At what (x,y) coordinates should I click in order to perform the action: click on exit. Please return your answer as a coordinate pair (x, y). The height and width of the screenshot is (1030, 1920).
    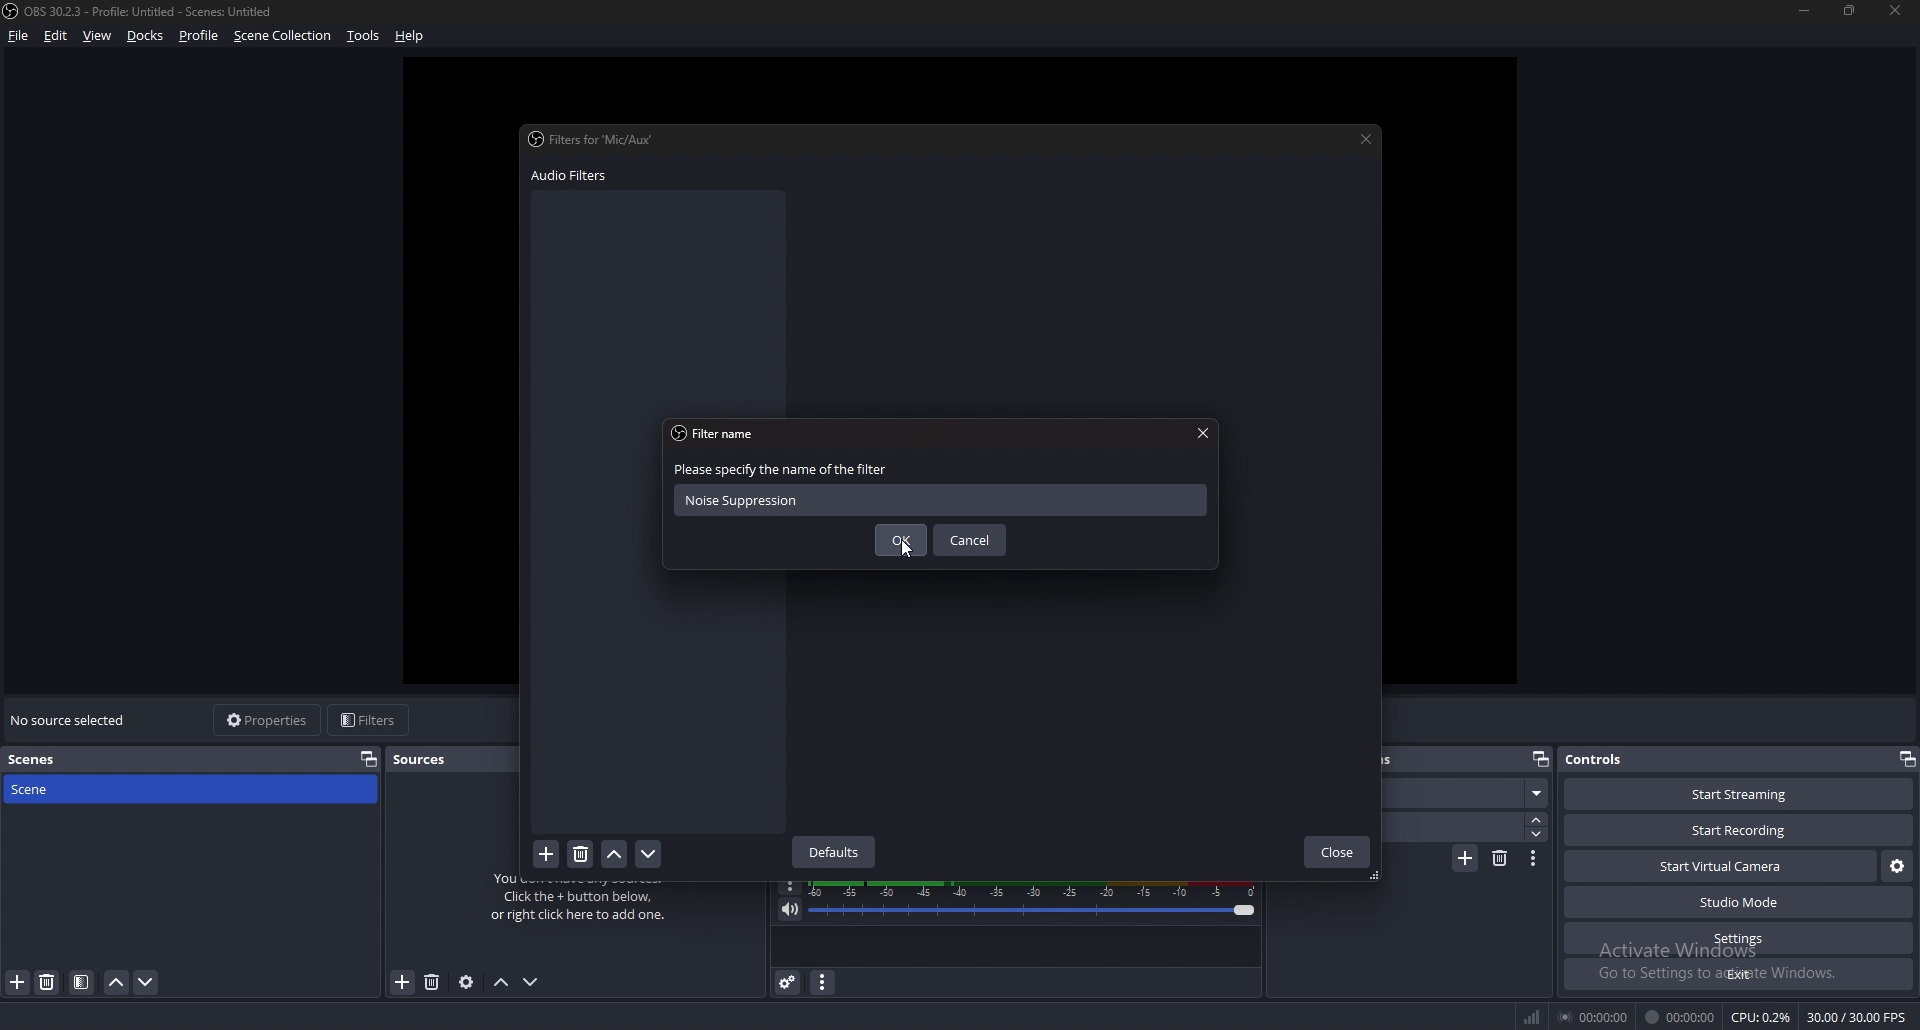
    Looking at the image, I should click on (1737, 976).